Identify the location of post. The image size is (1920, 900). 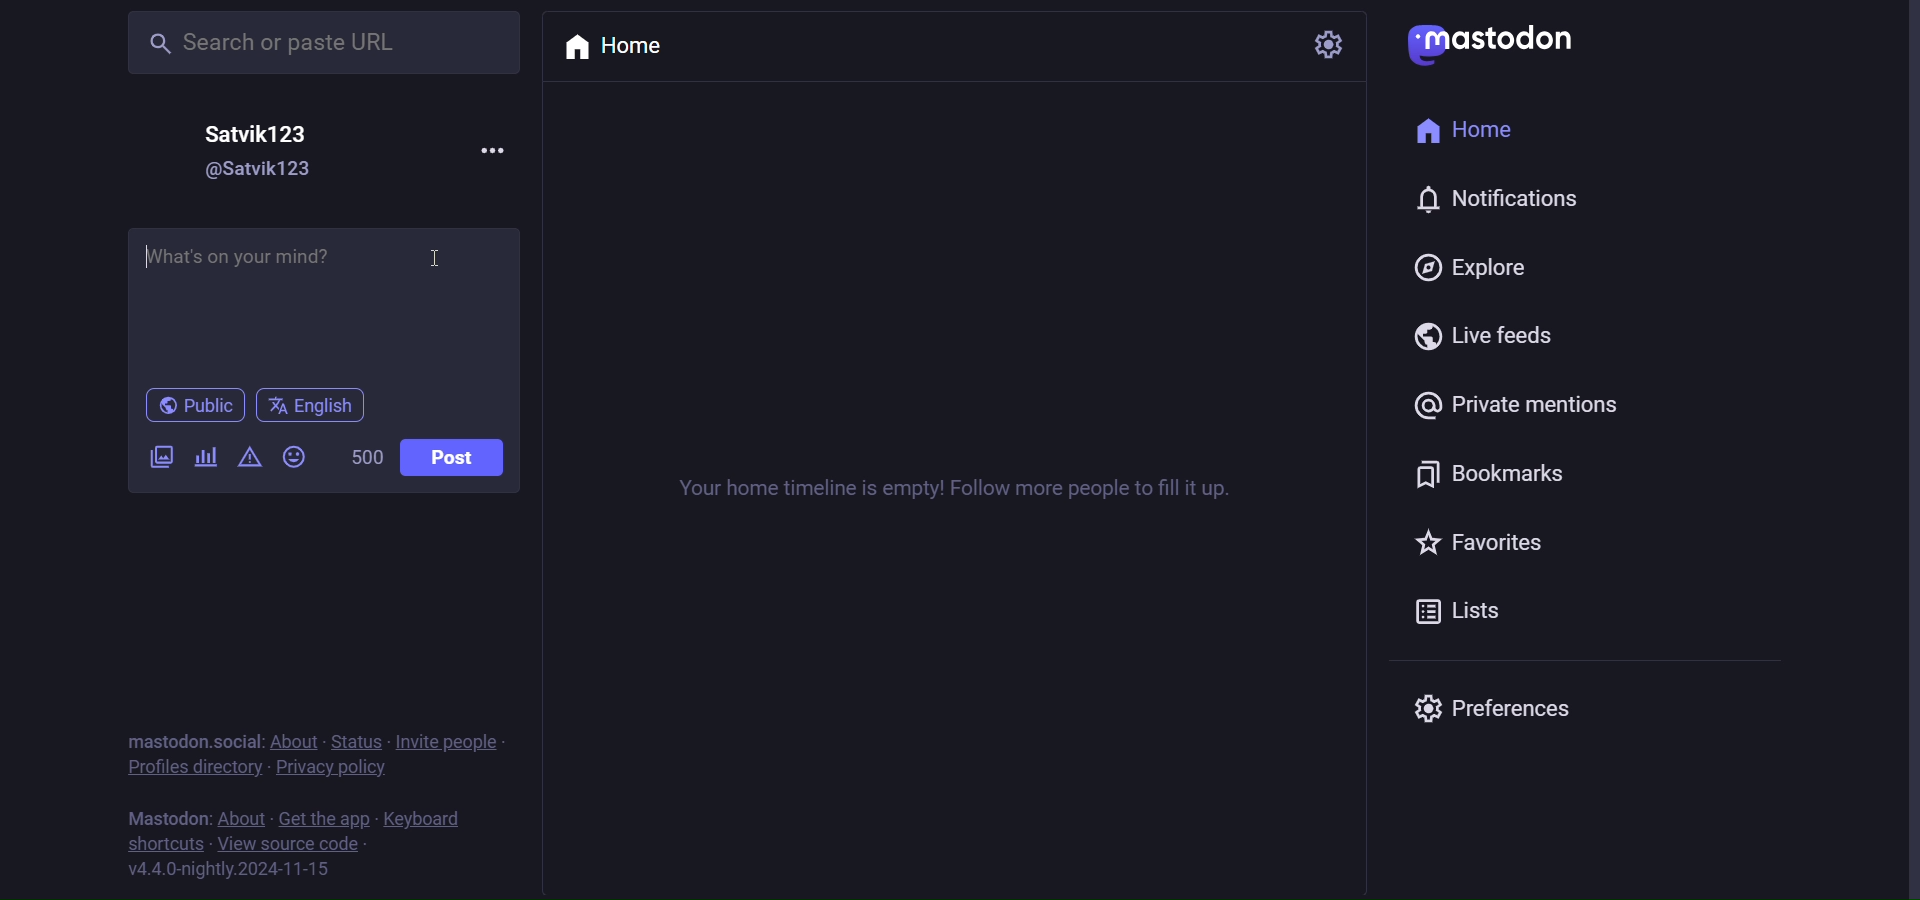
(452, 461).